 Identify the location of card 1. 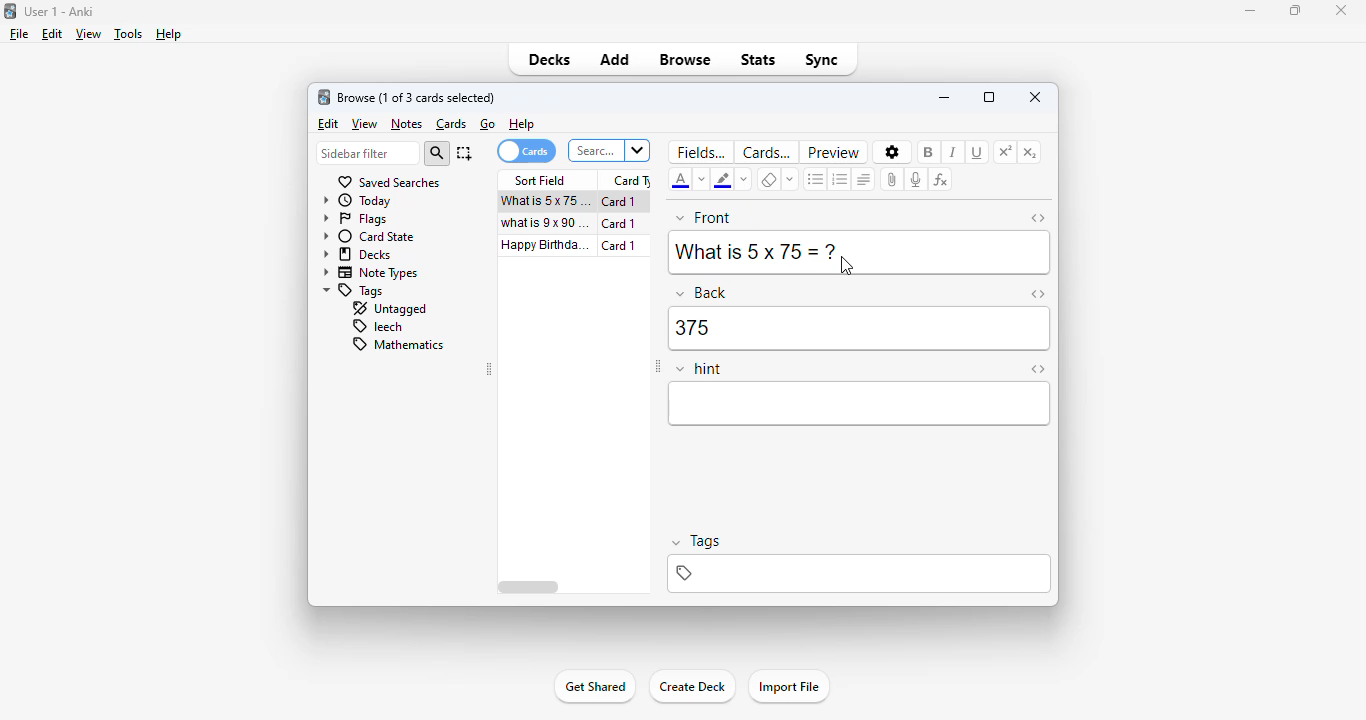
(619, 202).